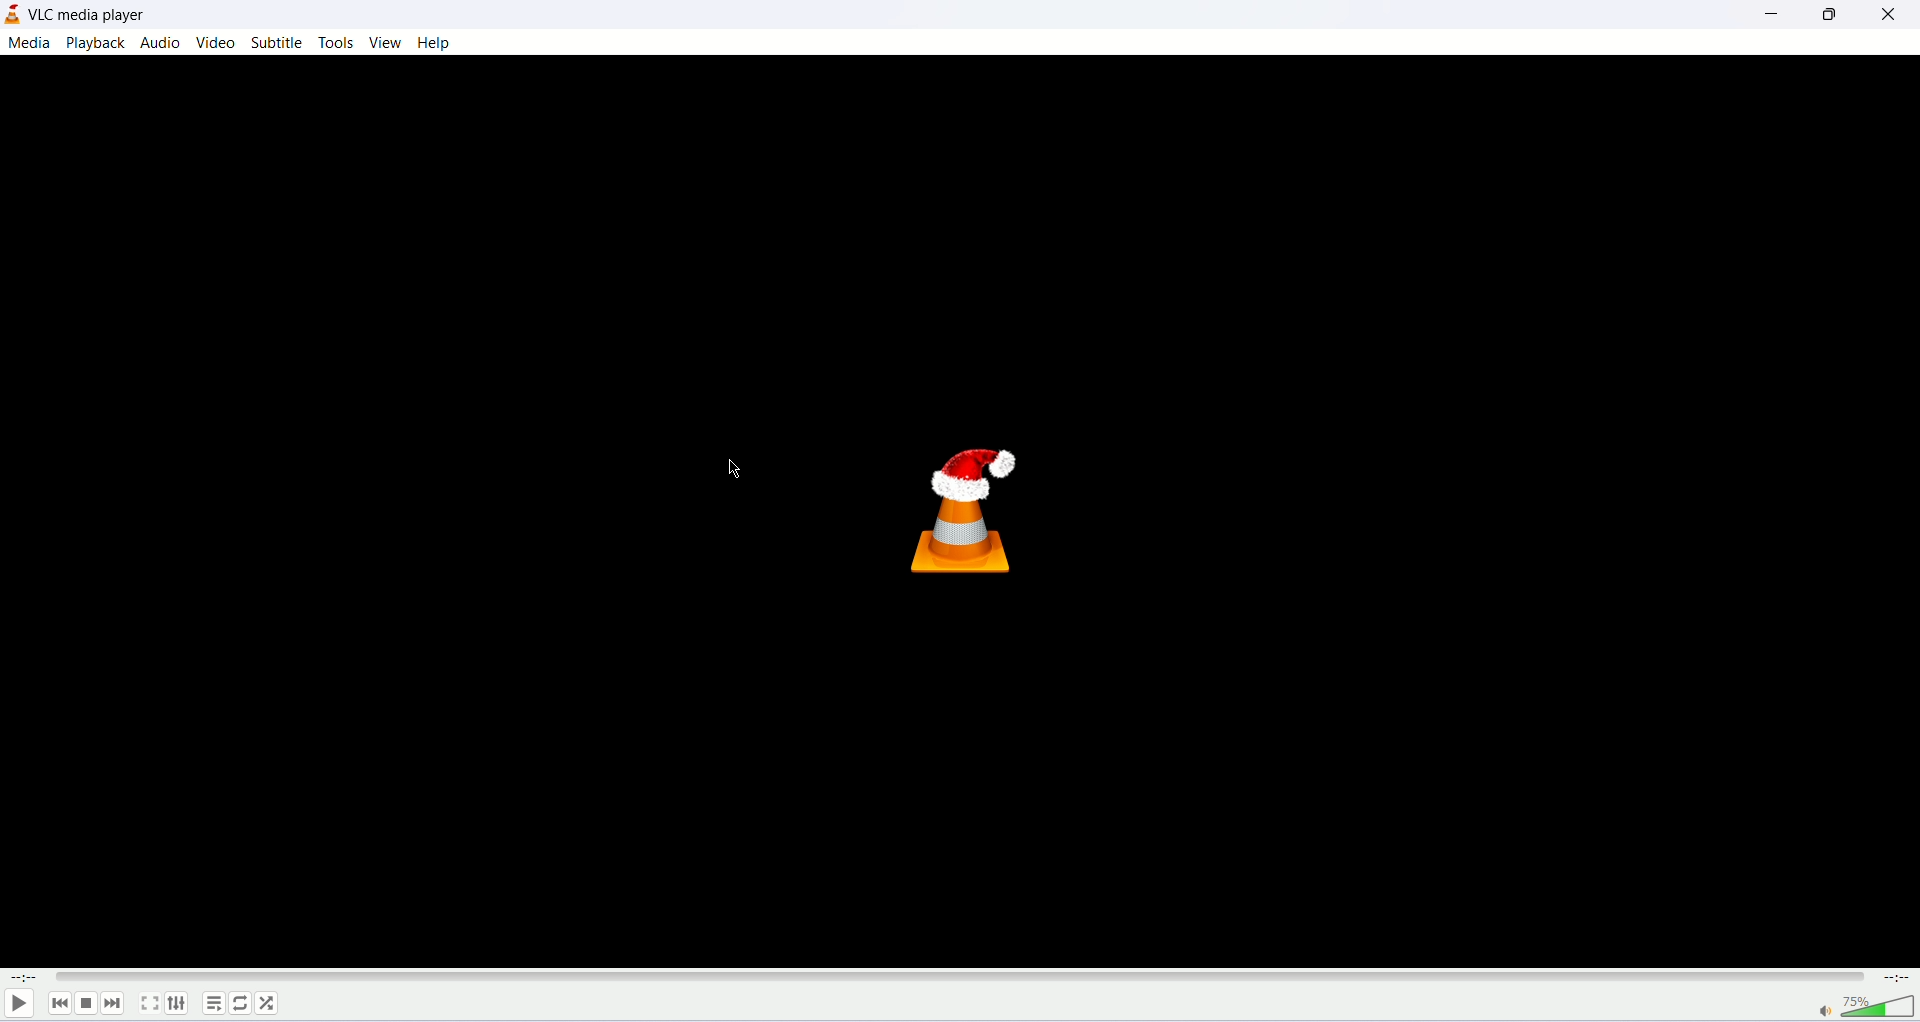 This screenshot has height=1022, width=1920. Describe the element at coordinates (1898, 975) in the screenshot. I see `total time` at that location.